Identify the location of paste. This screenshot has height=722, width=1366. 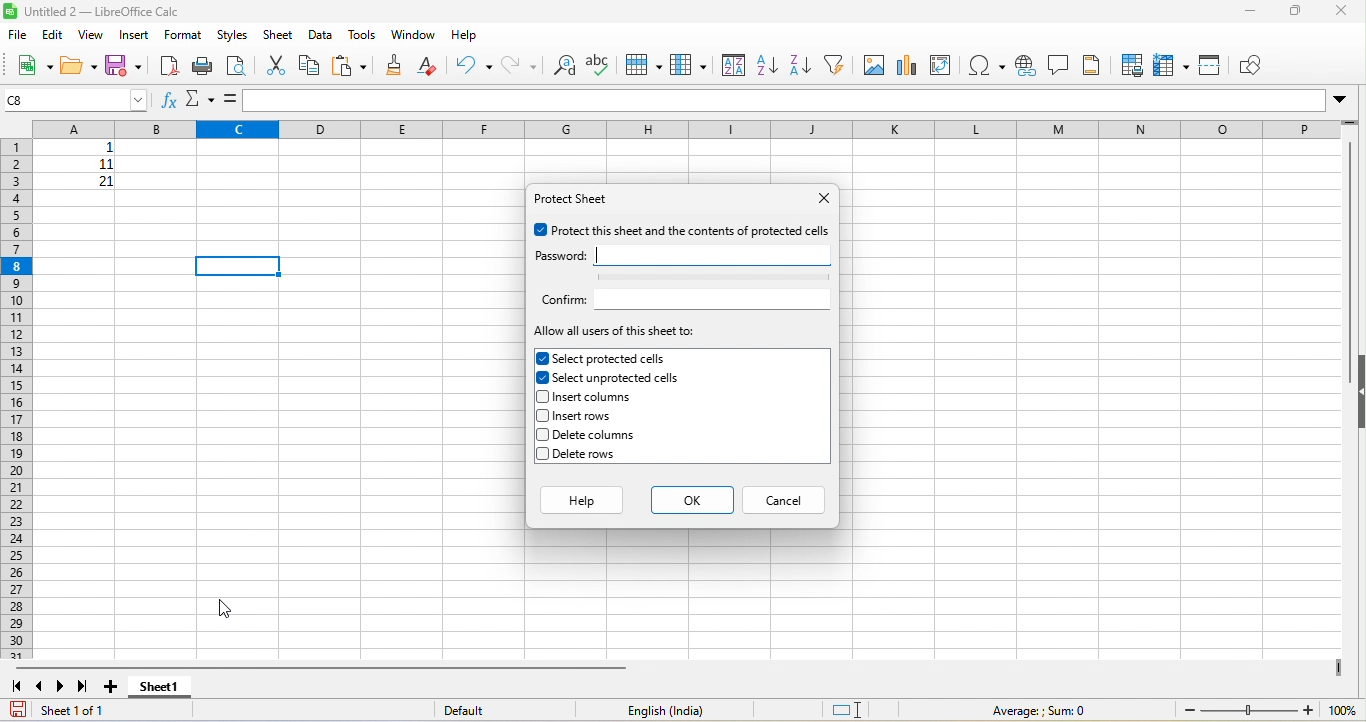
(349, 66).